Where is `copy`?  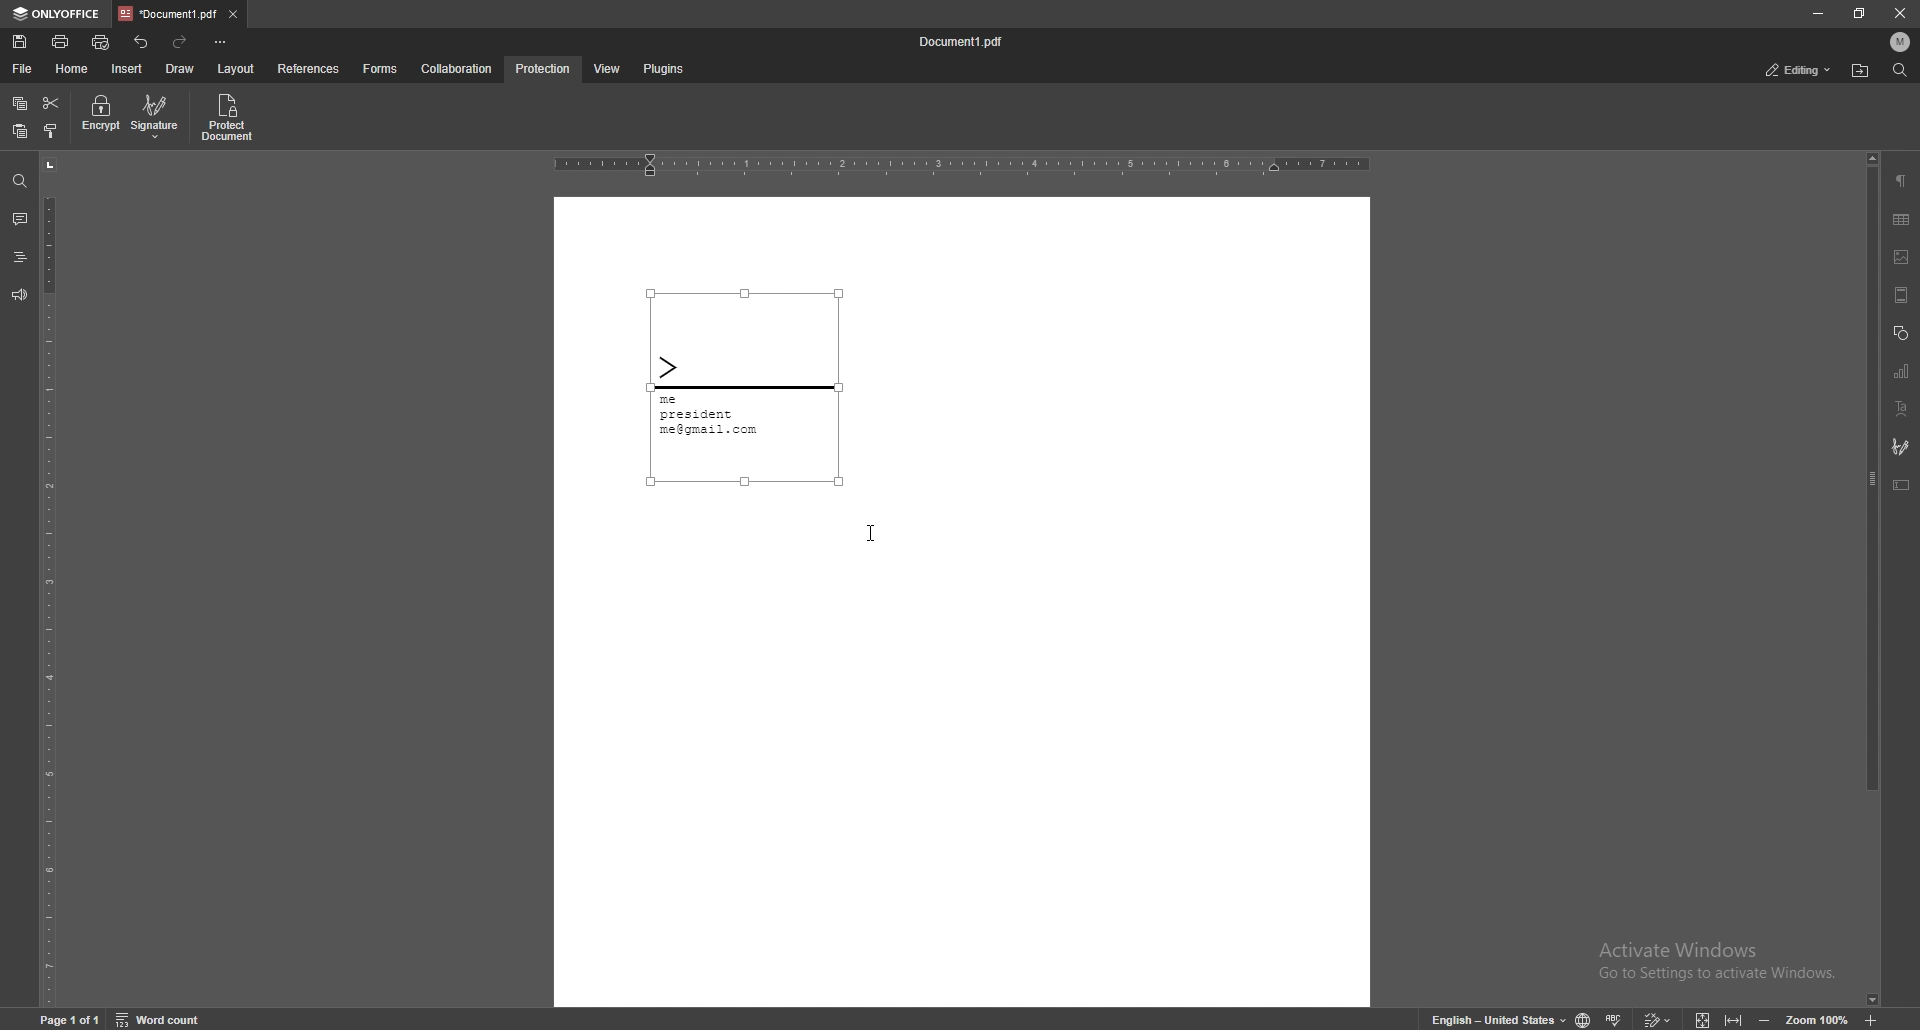 copy is located at coordinates (20, 104).